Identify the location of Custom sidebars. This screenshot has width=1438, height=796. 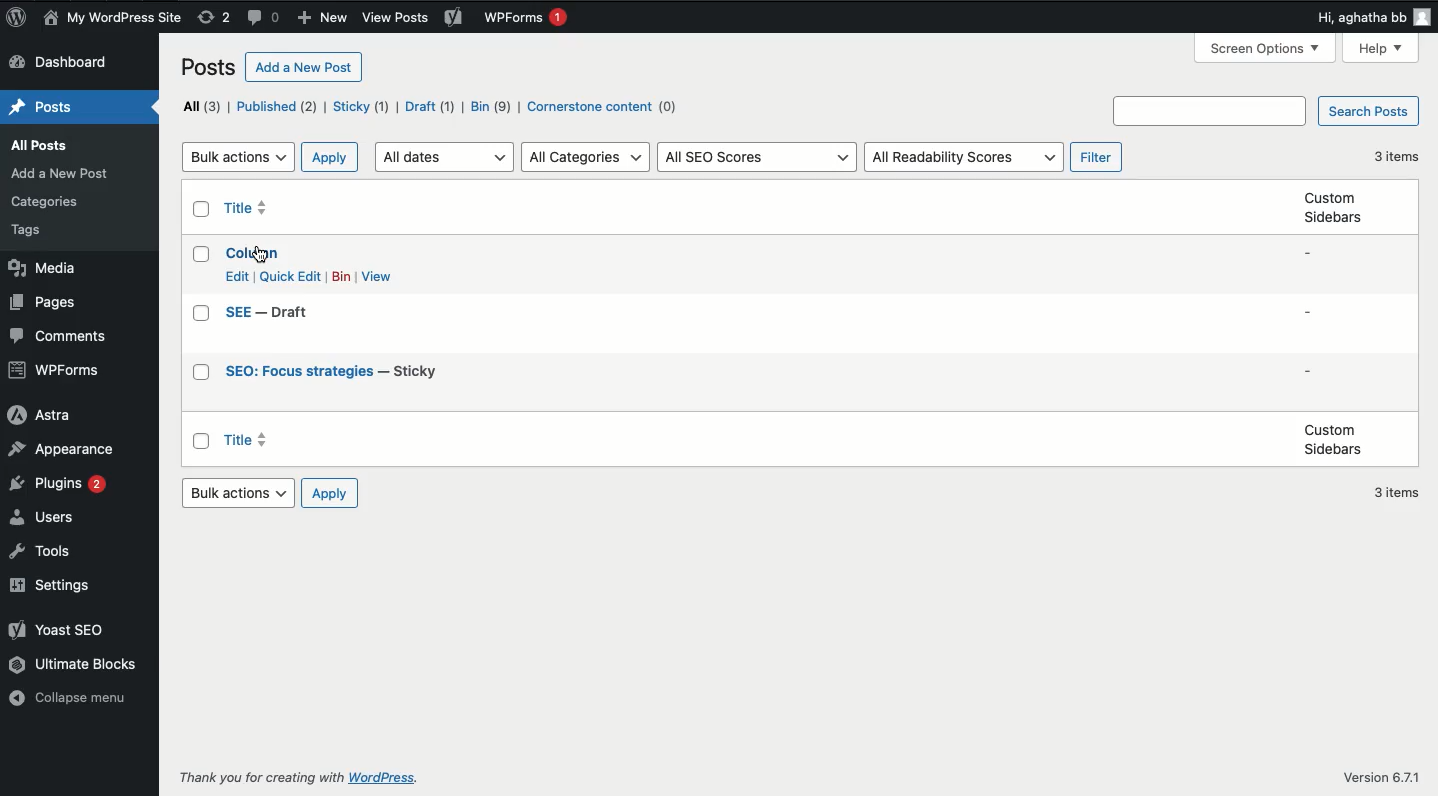
(1334, 208).